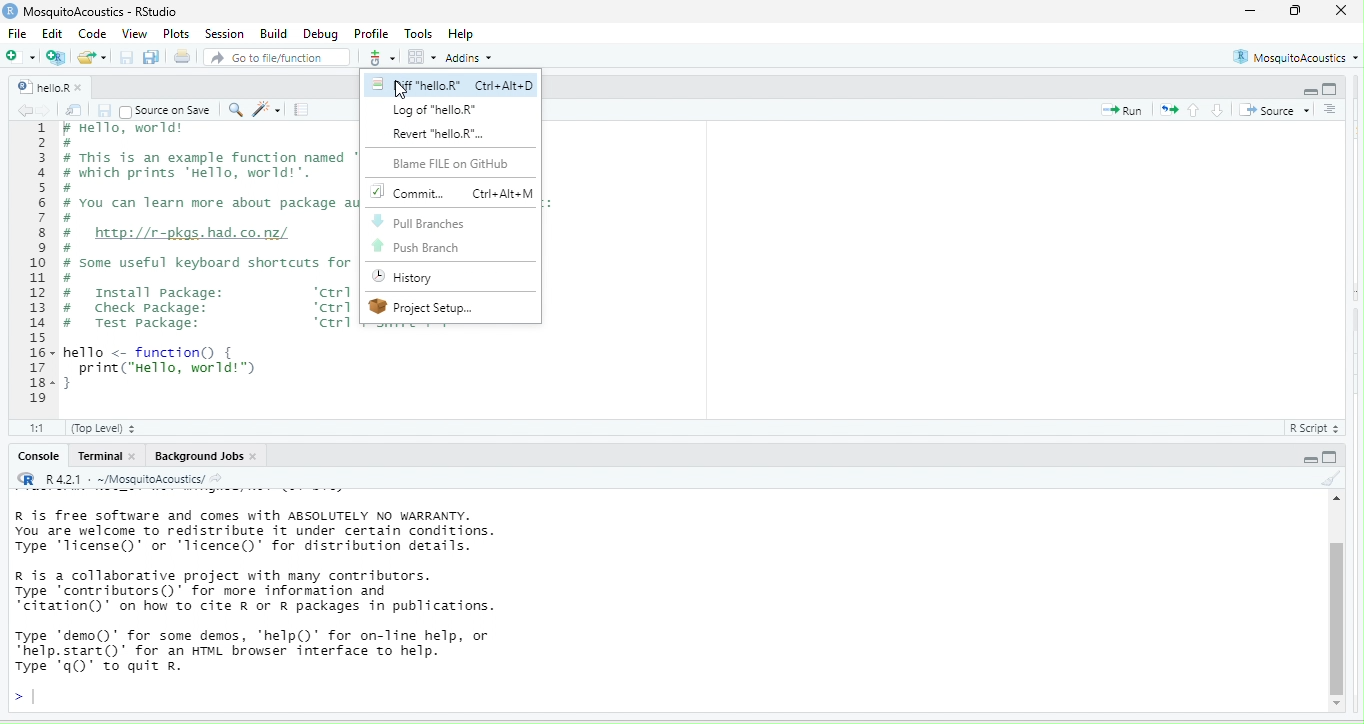 This screenshot has width=1364, height=724. What do you see at coordinates (174, 35) in the screenshot?
I see `Plots` at bounding box center [174, 35].